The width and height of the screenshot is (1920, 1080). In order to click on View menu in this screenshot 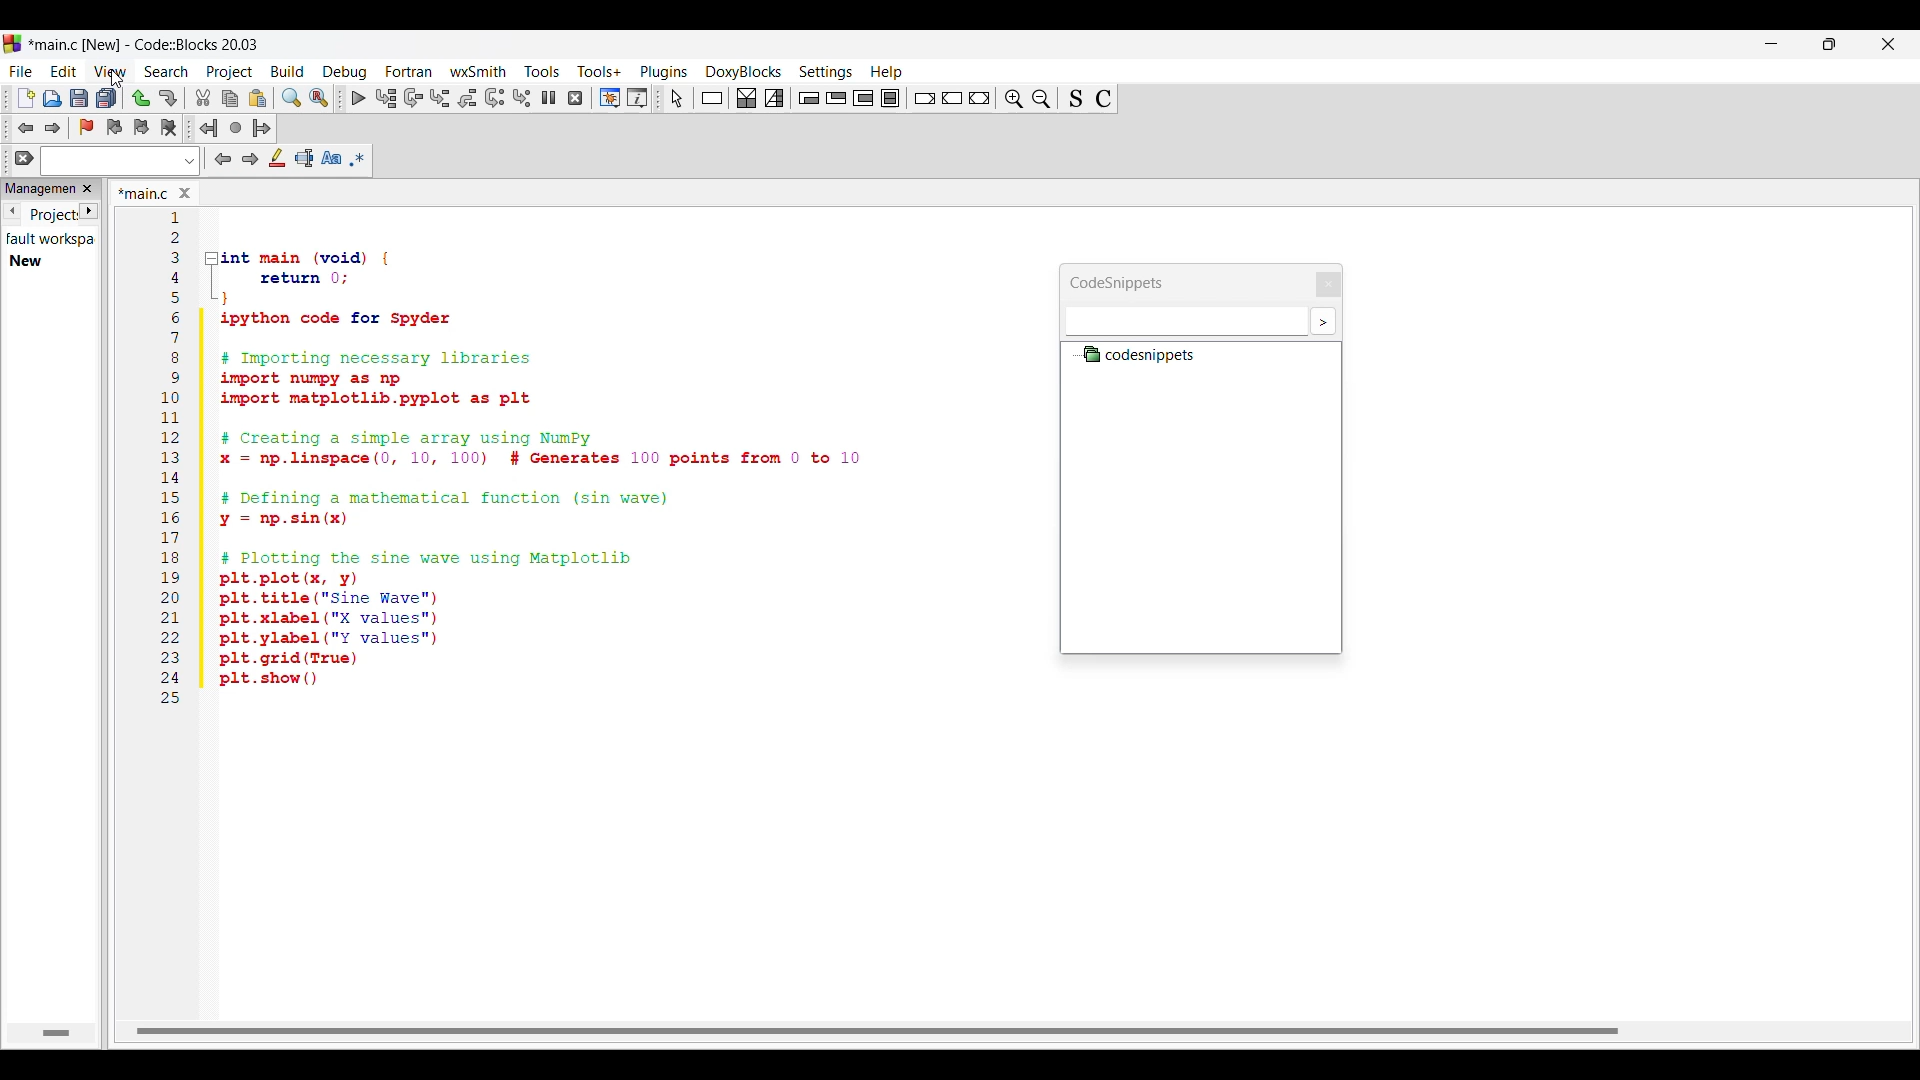, I will do `click(110, 72)`.